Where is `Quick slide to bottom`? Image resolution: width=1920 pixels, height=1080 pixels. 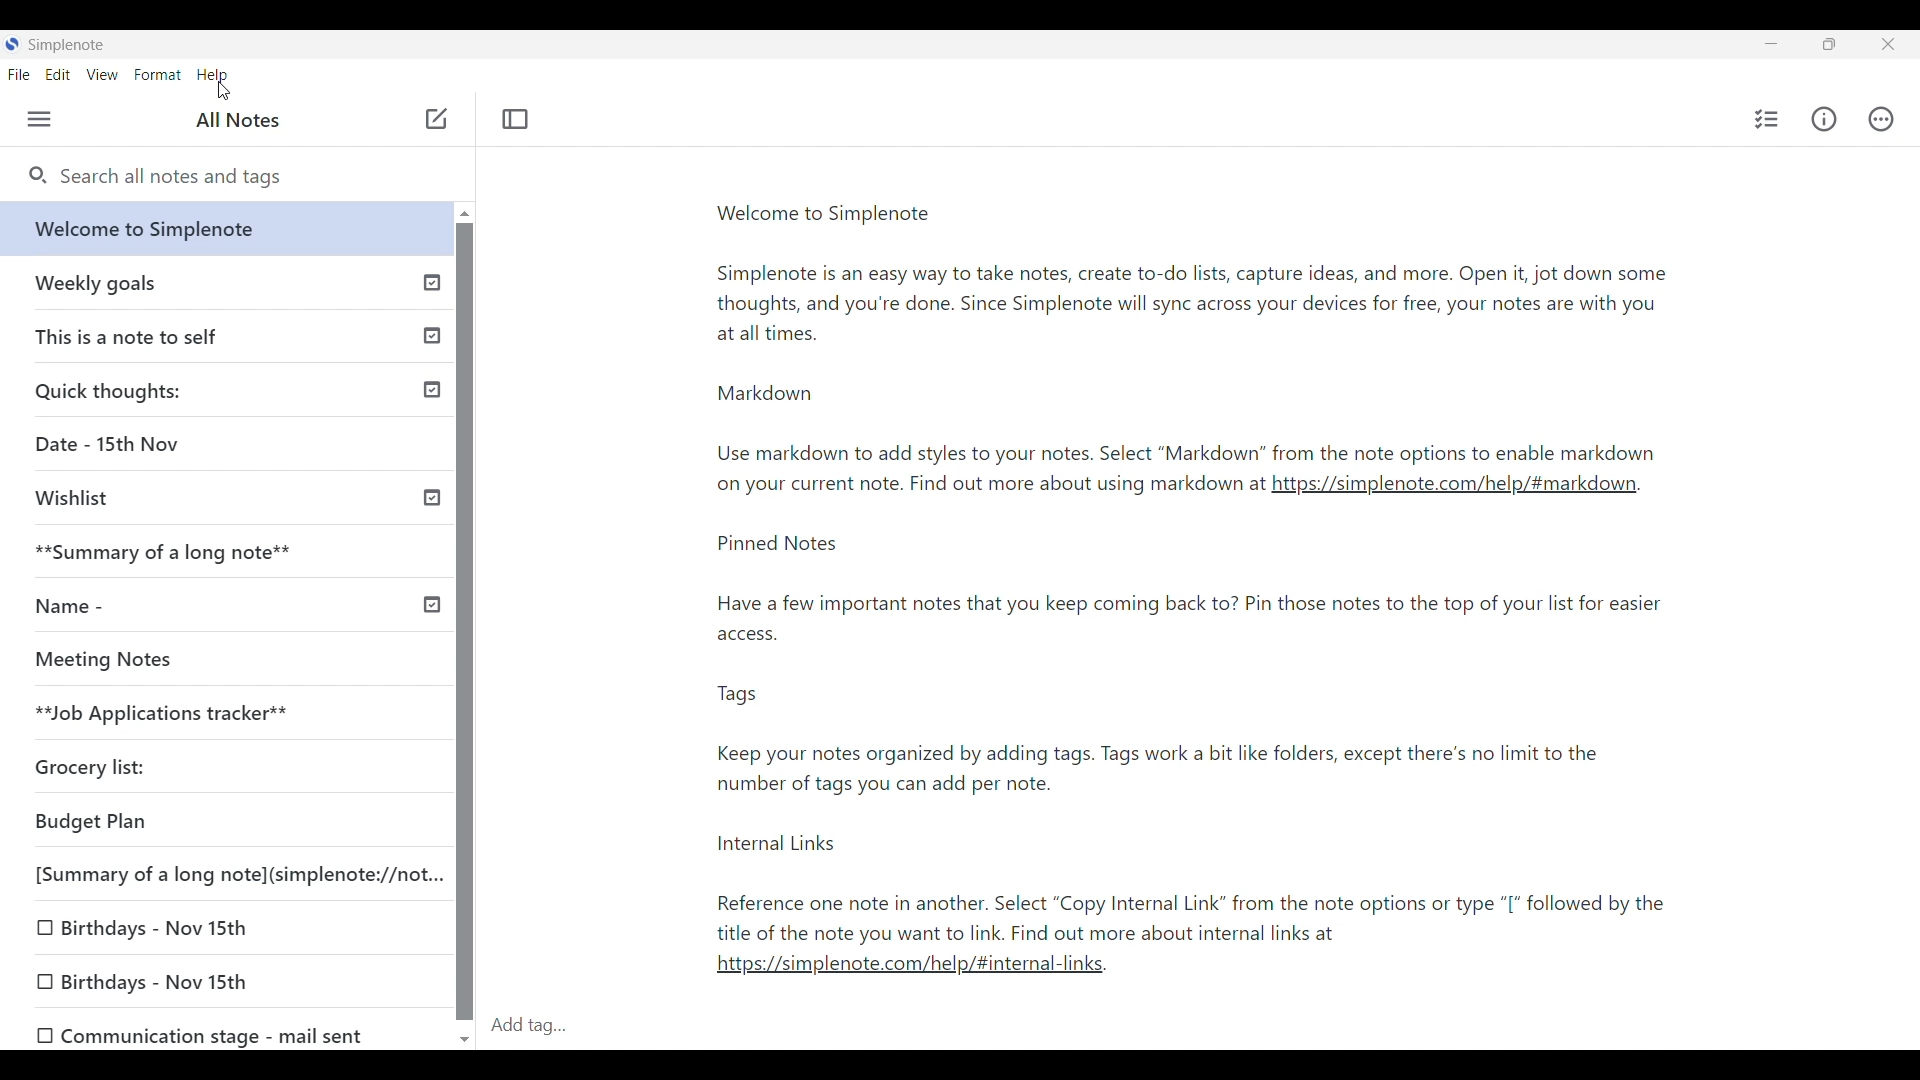
Quick slide to bottom is located at coordinates (465, 1041).